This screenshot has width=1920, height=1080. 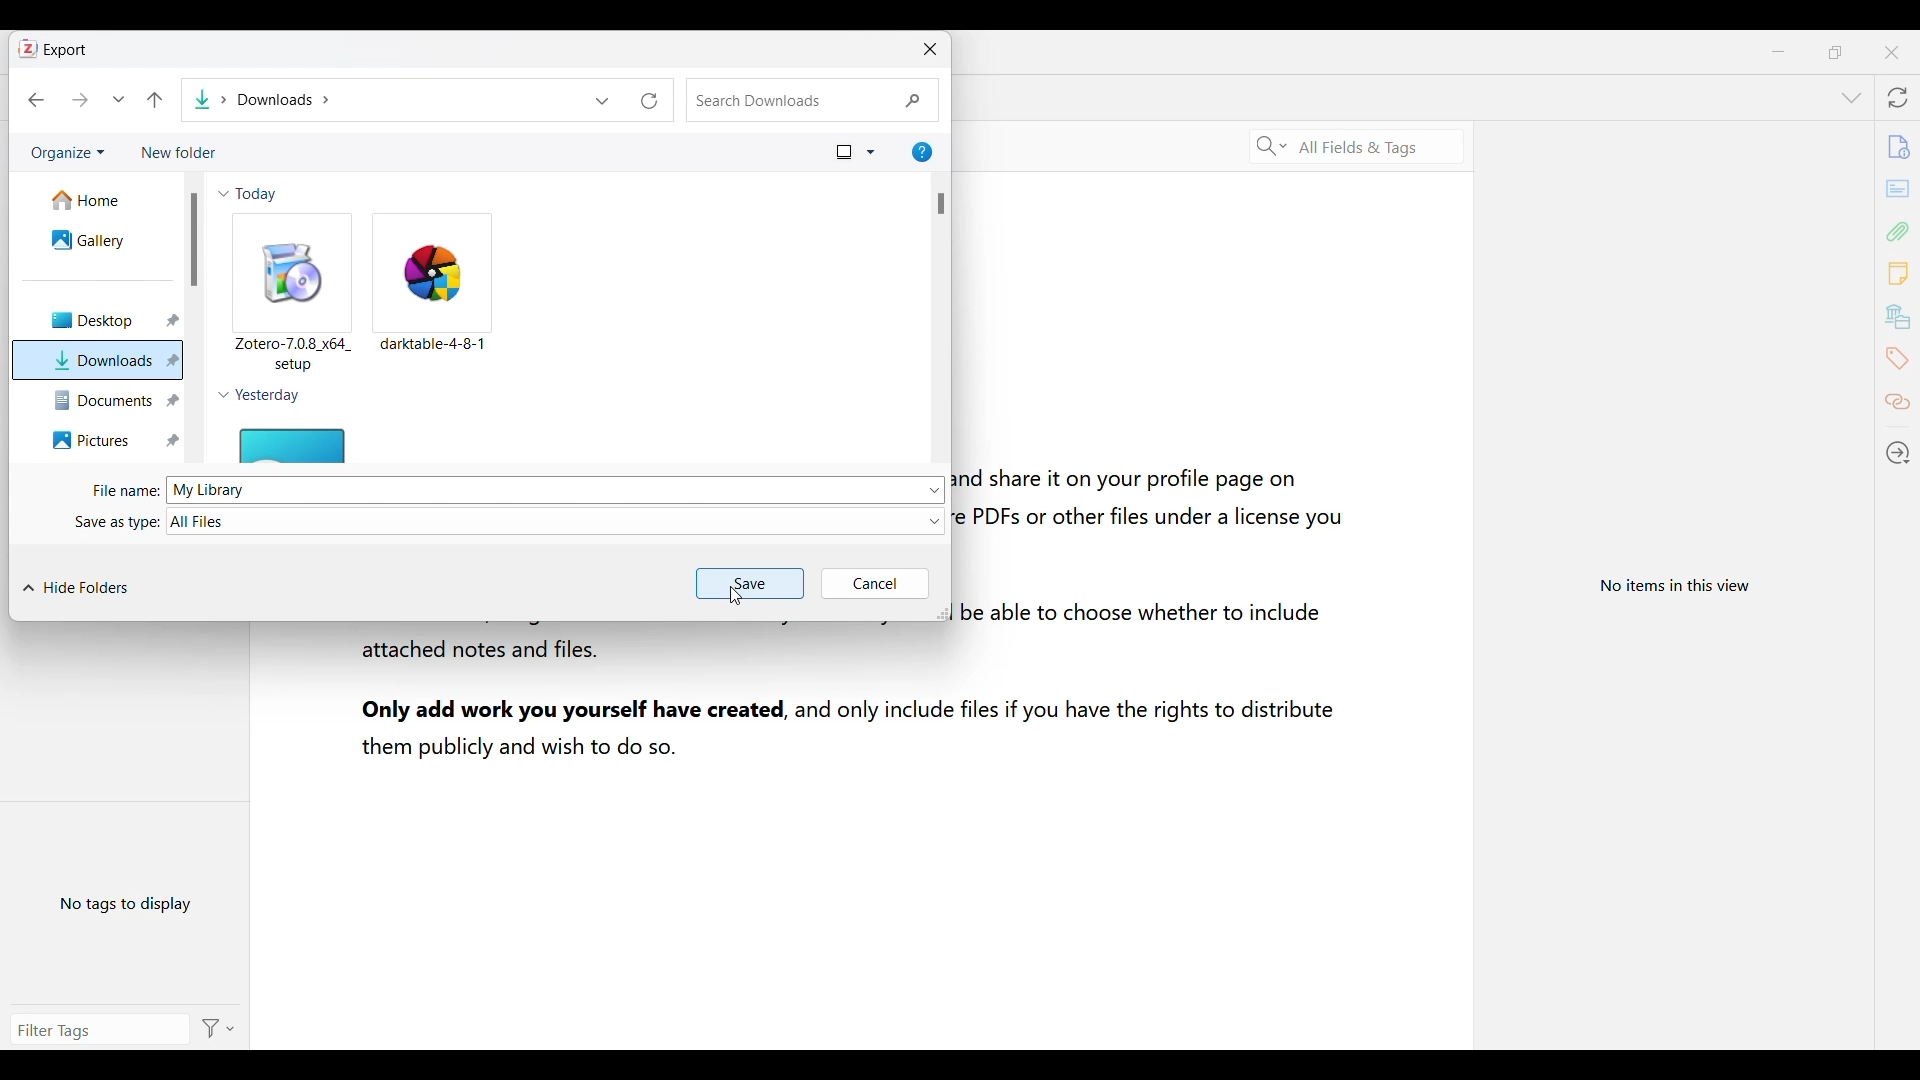 What do you see at coordinates (91, 247) in the screenshot?
I see `Gallery` at bounding box center [91, 247].